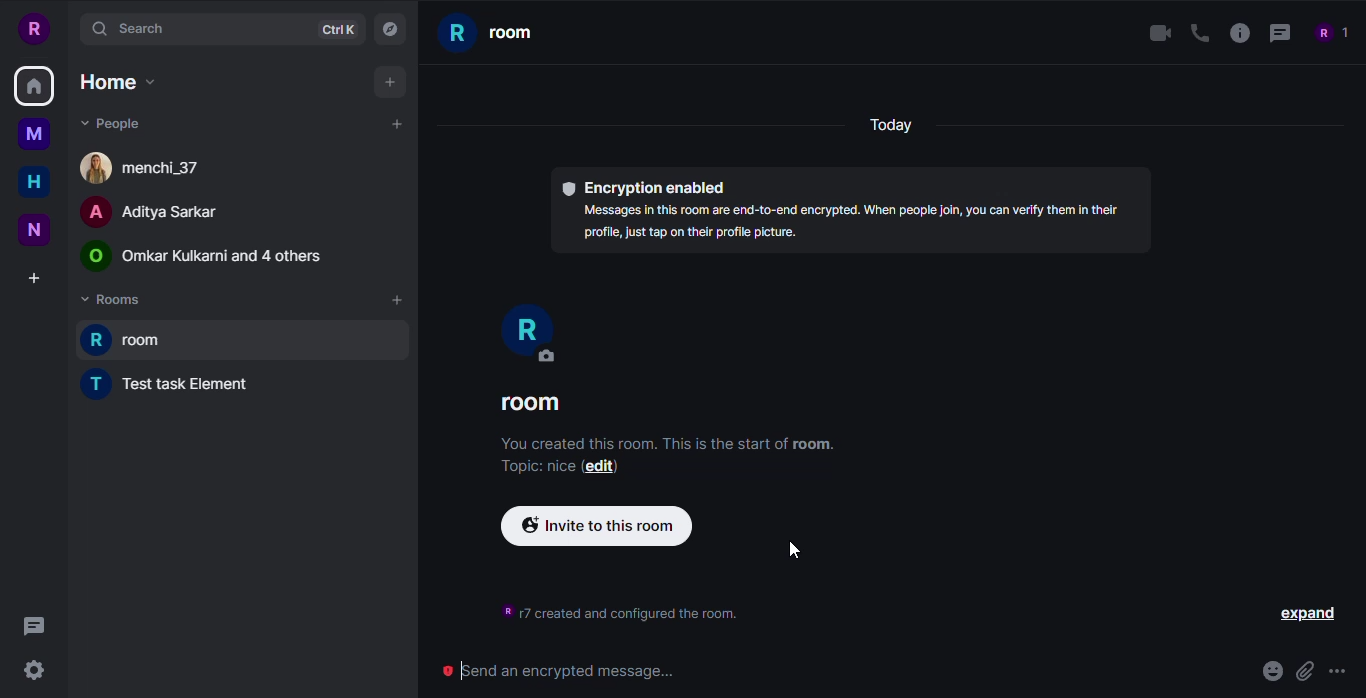 The width and height of the screenshot is (1366, 698). Describe the element at coordinates (34, 278) in the screenshot. I see `create a space` at that location.